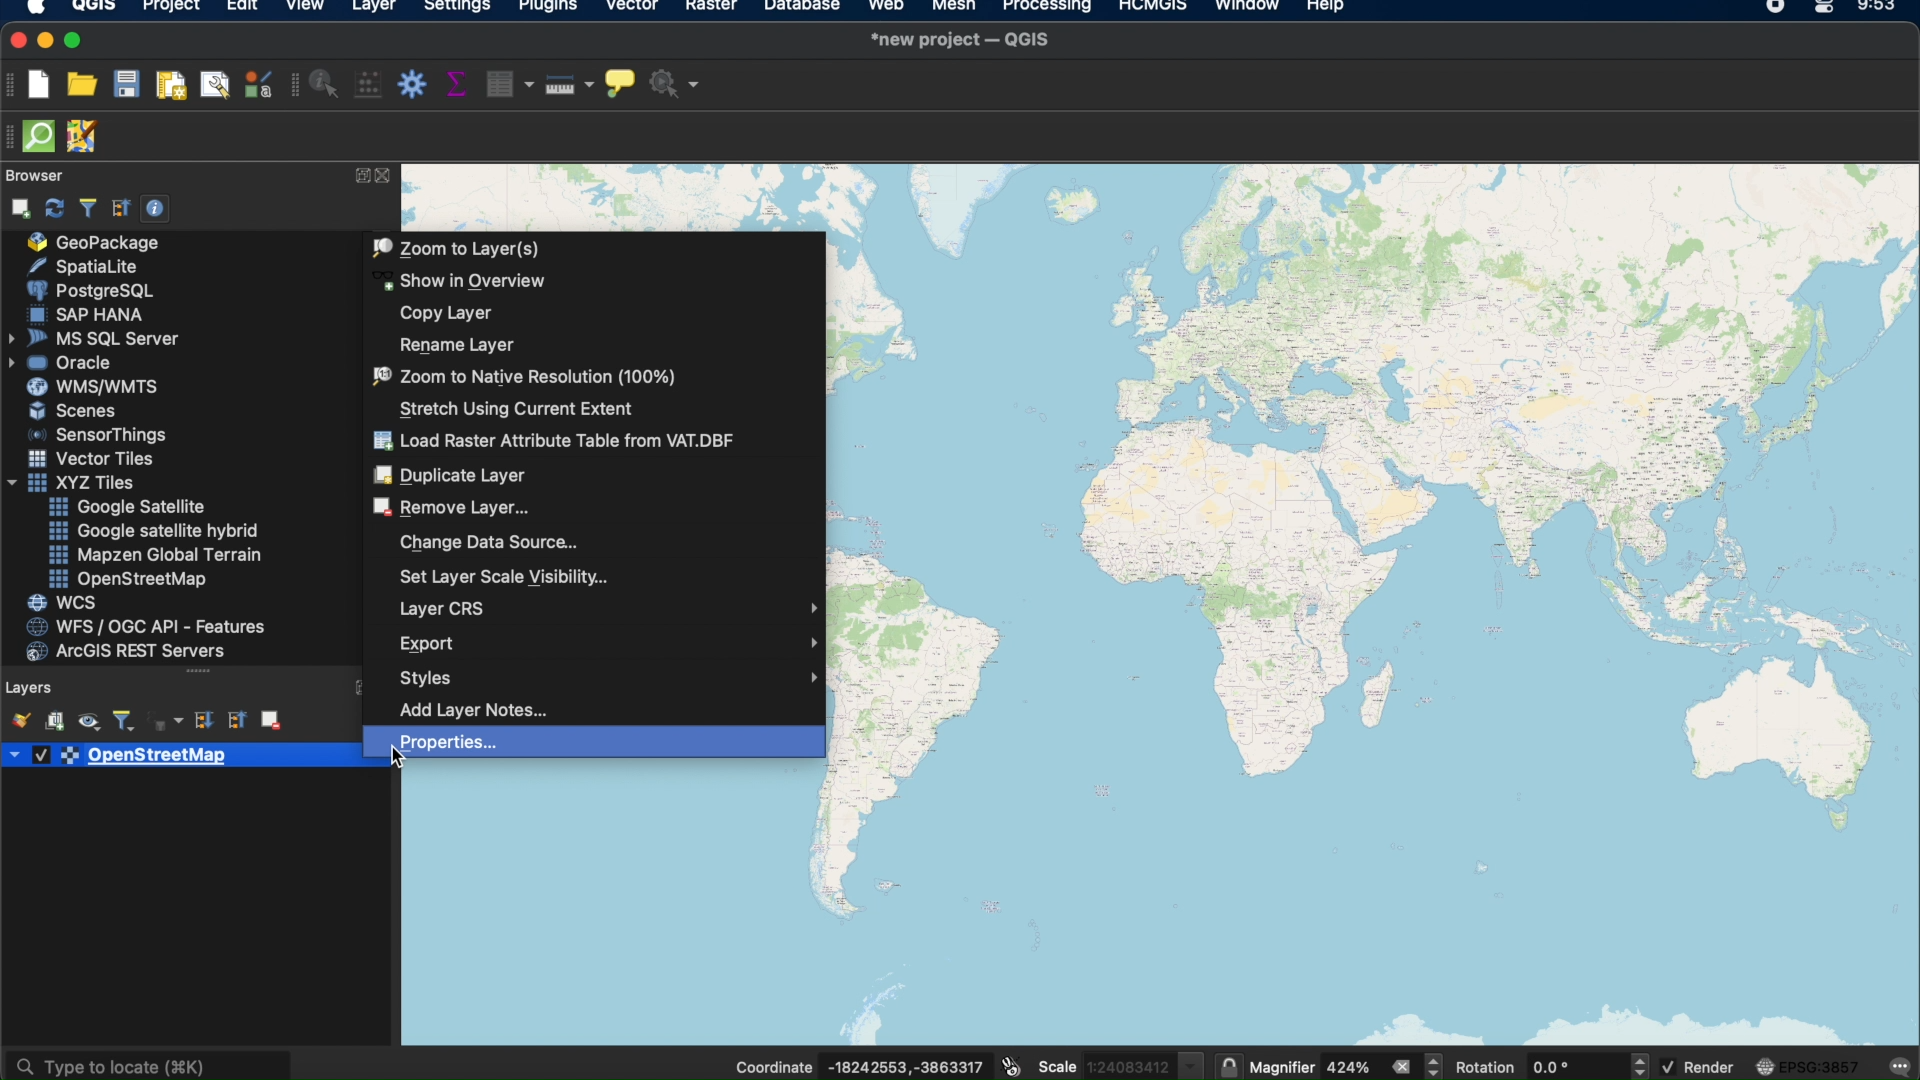 The image size is (1920, 1080). I want to click on spatiallite, so click(99, 266).